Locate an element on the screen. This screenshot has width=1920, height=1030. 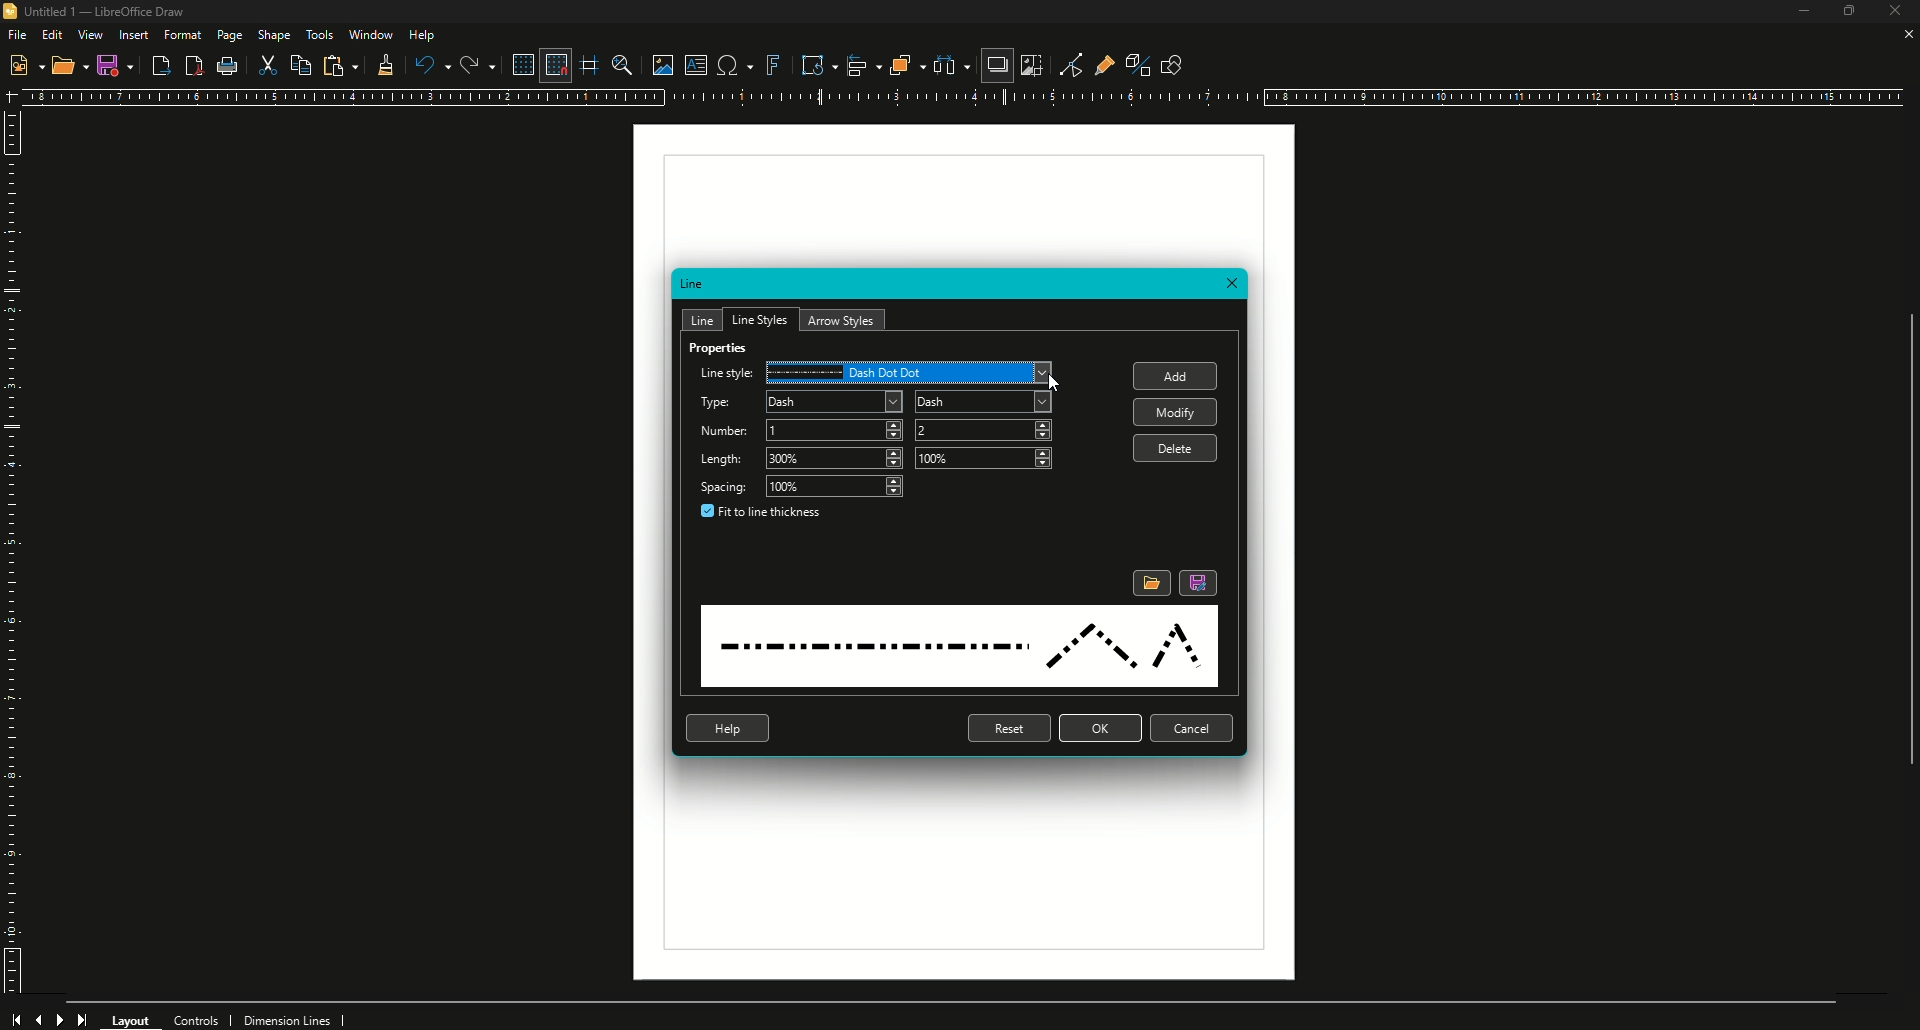
Show Draw Function is located at coordinates (1171, 63).